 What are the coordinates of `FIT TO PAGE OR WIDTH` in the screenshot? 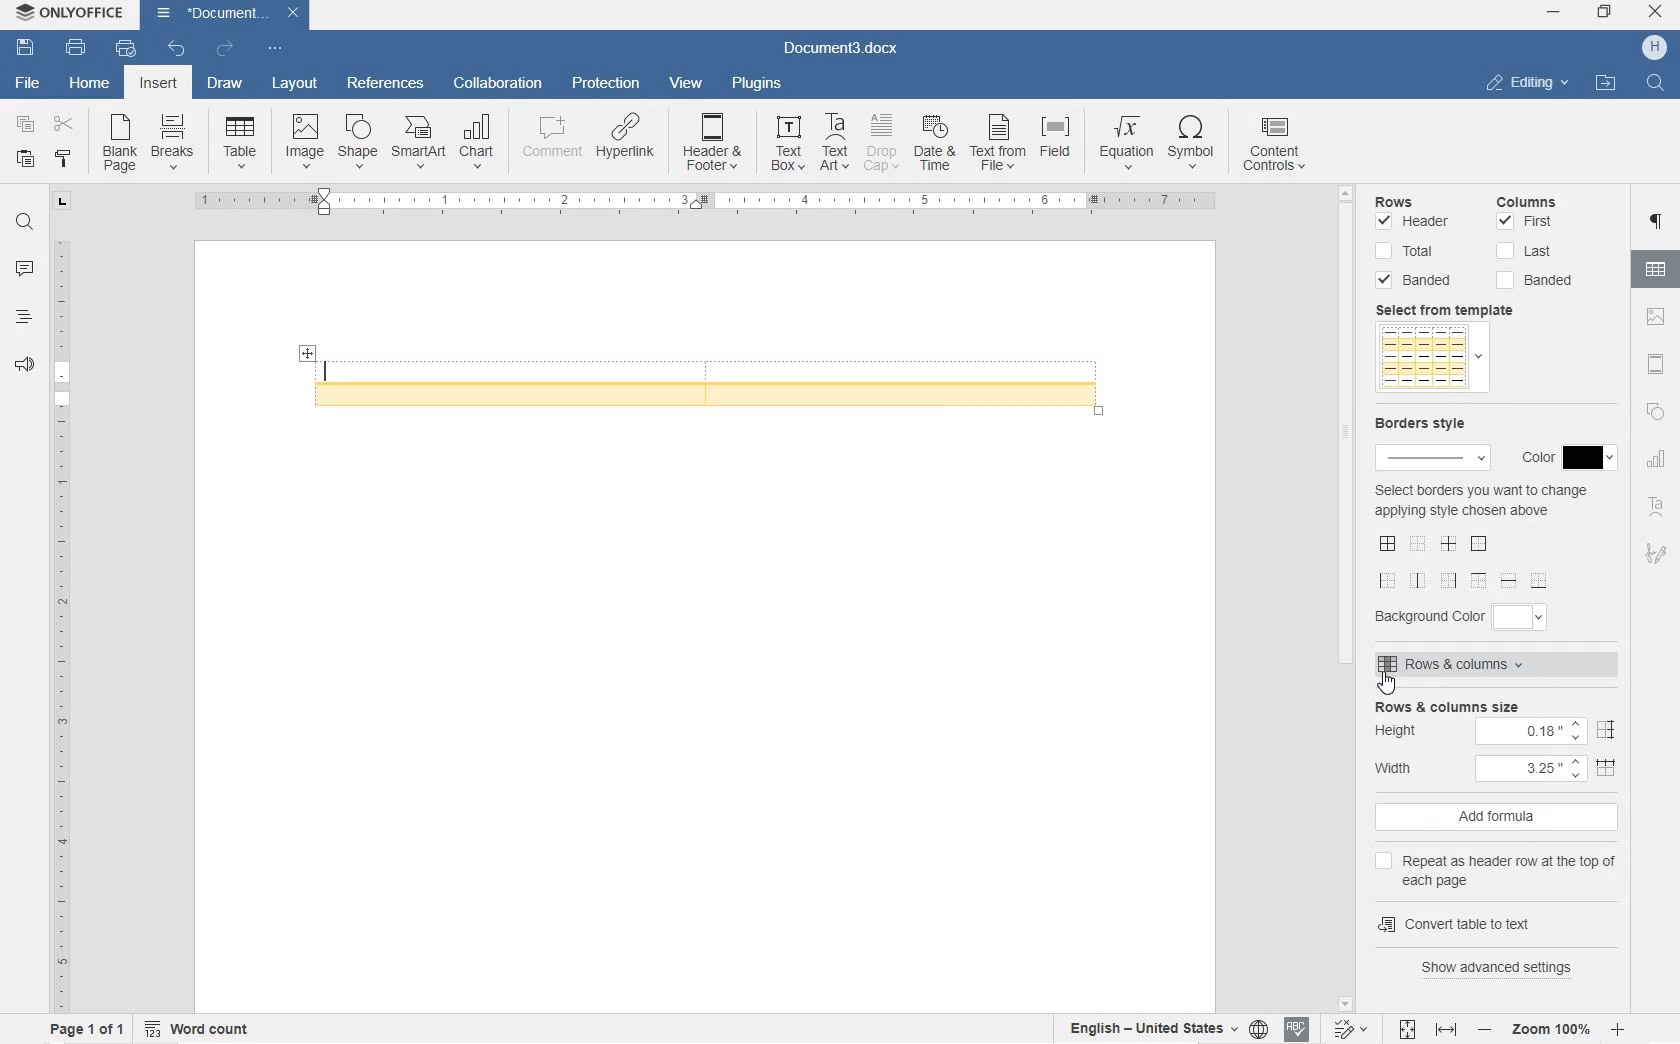 It's located at (1428, 1031).